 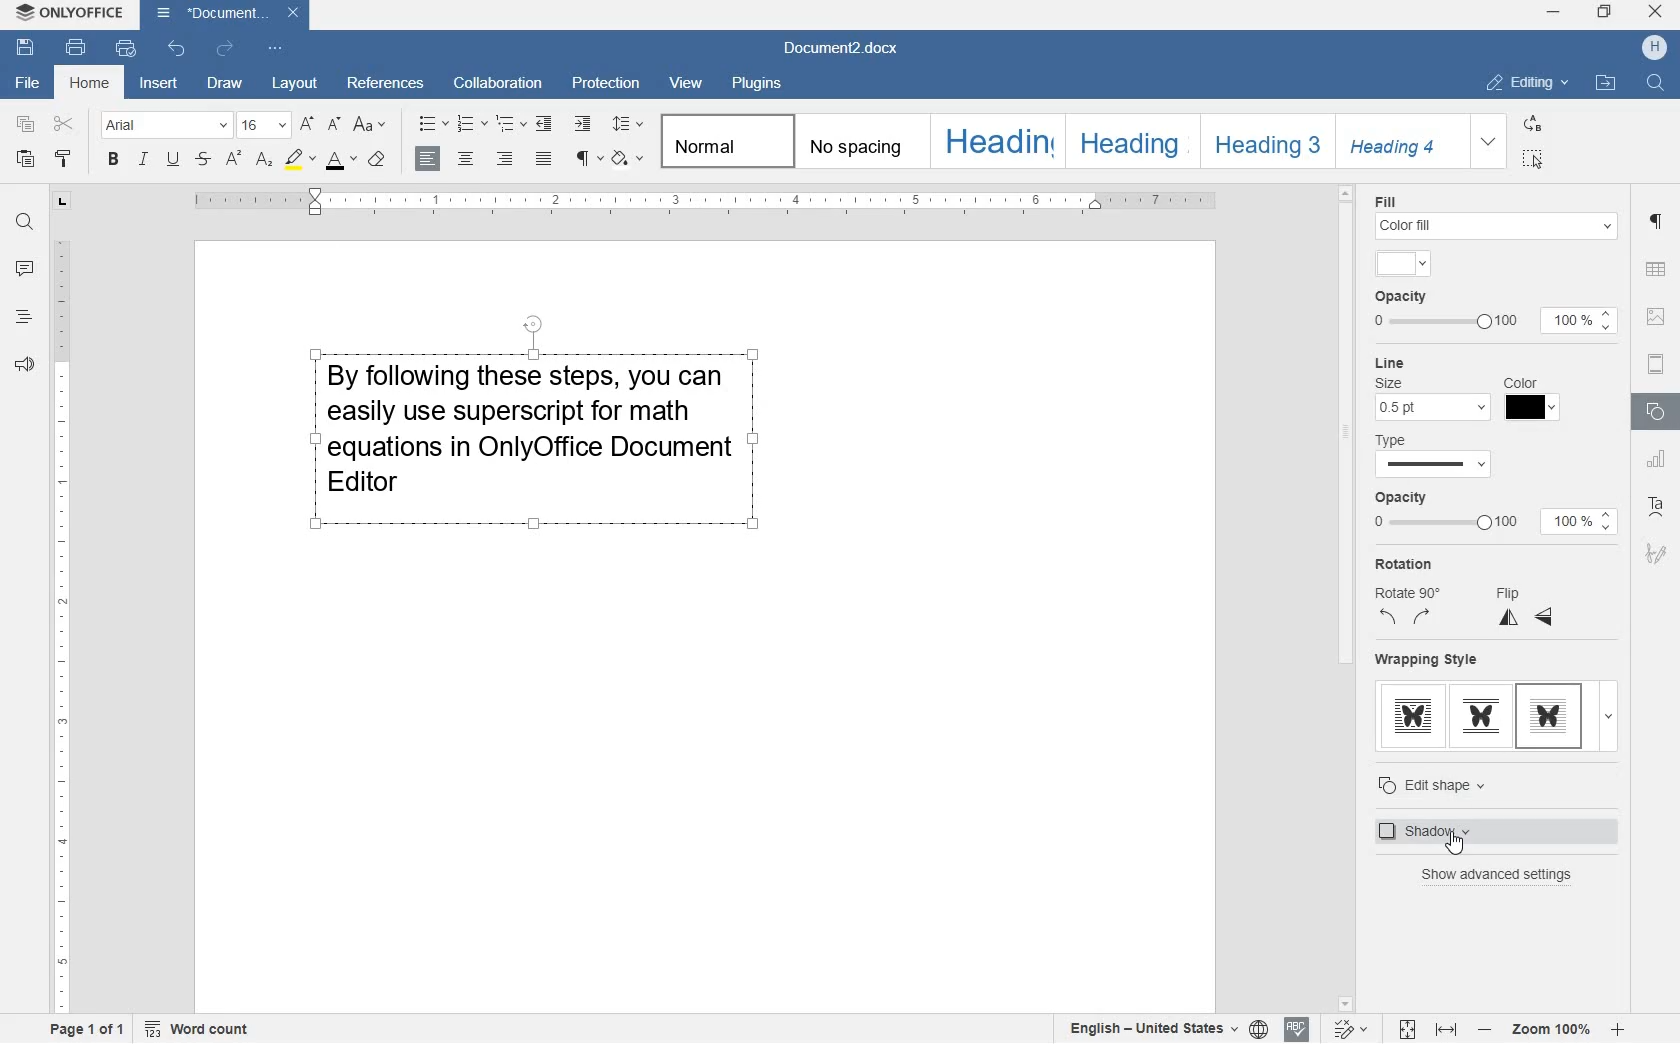 I want to click on feedback & support, so click(x=22, y=365).